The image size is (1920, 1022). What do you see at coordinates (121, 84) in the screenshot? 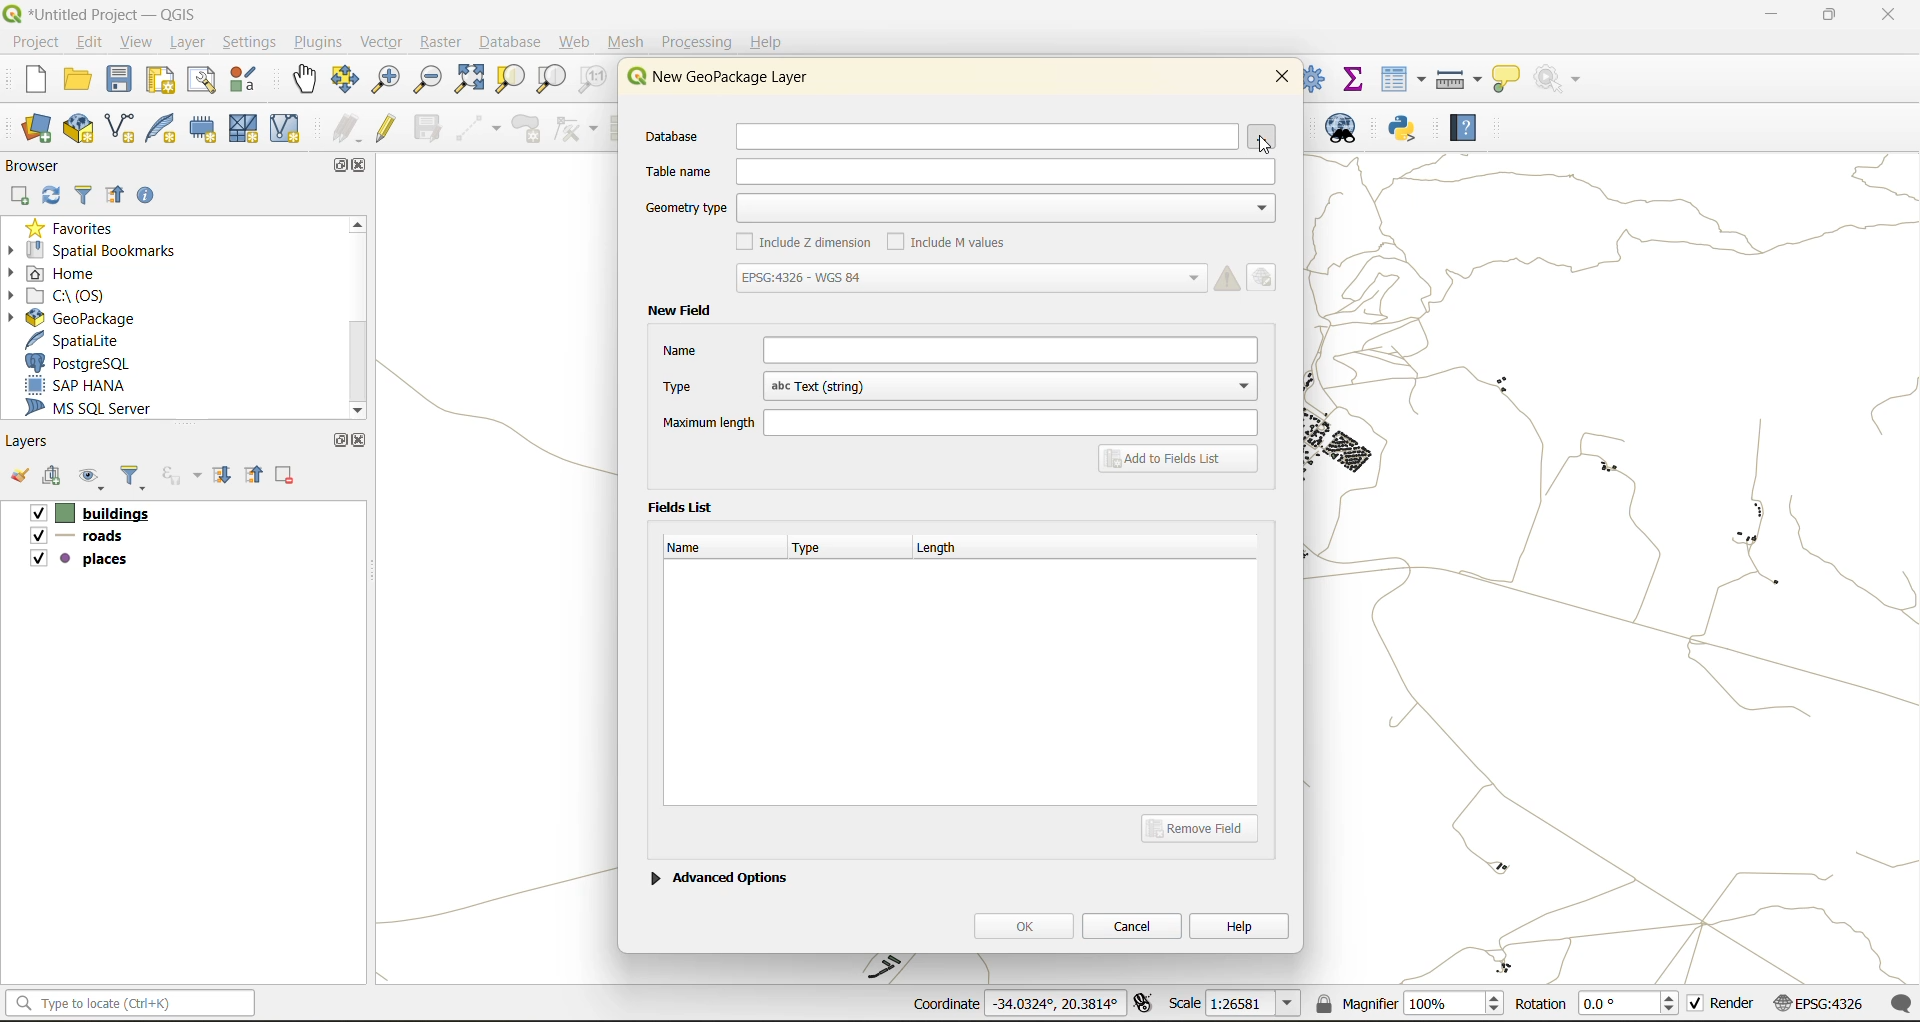
I see `save` at bounding box center [121, 84].